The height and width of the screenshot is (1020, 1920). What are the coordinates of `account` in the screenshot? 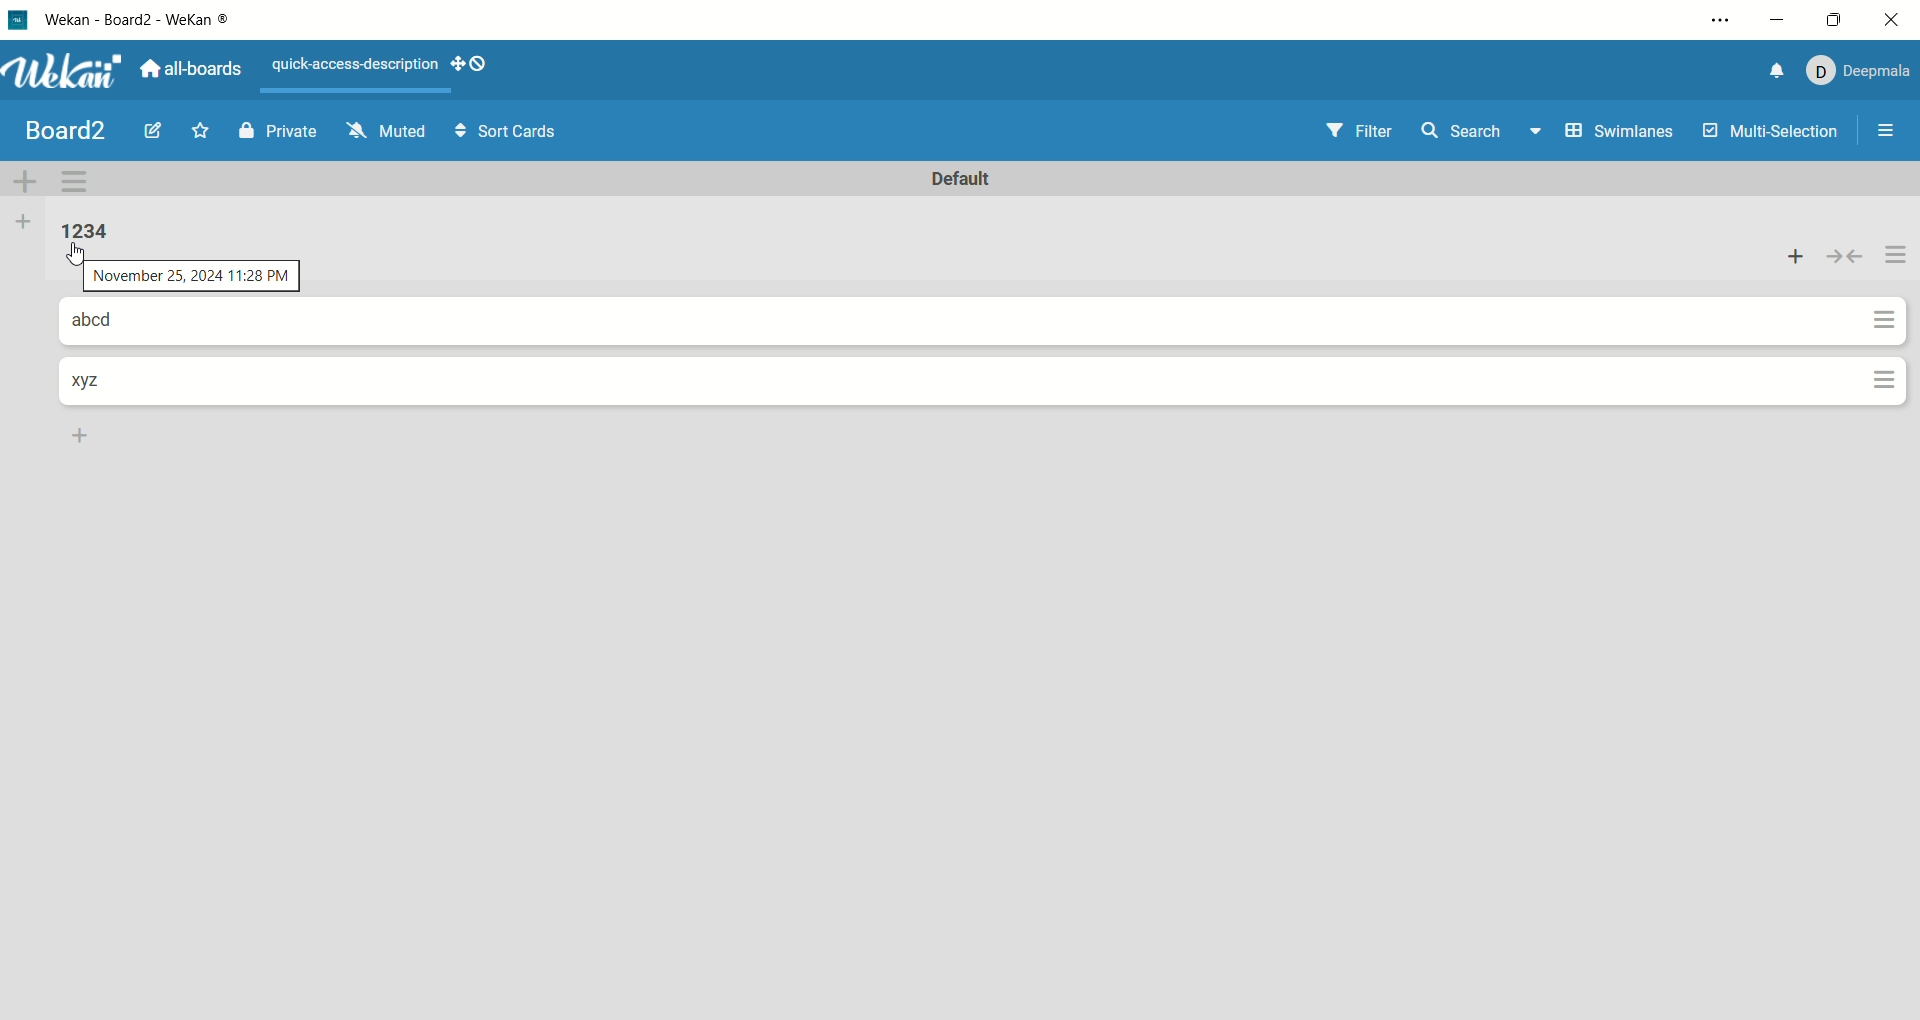 It's located at (1856, 68).